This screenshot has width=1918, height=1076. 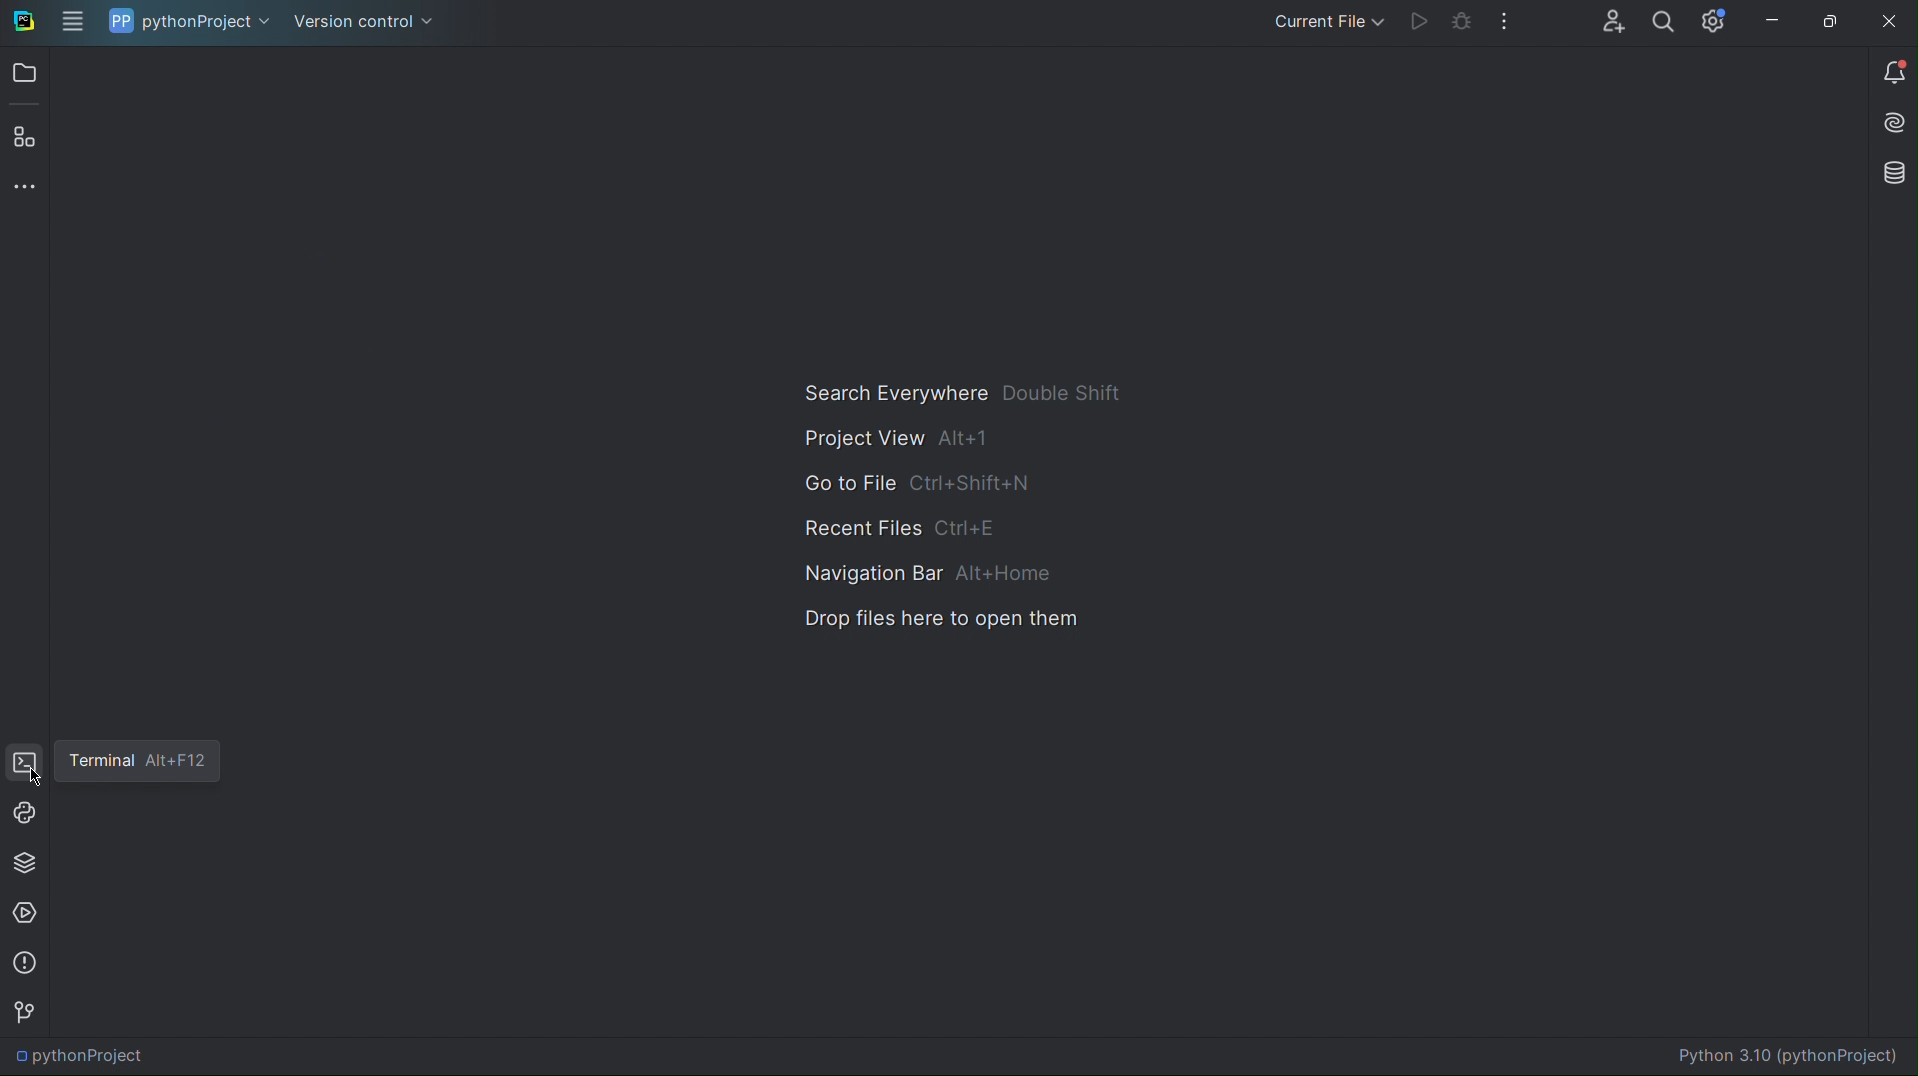 What do you see at coordinates (1505, 25) in the screenshot?
I see `More` at bounding box center [1505, 25].